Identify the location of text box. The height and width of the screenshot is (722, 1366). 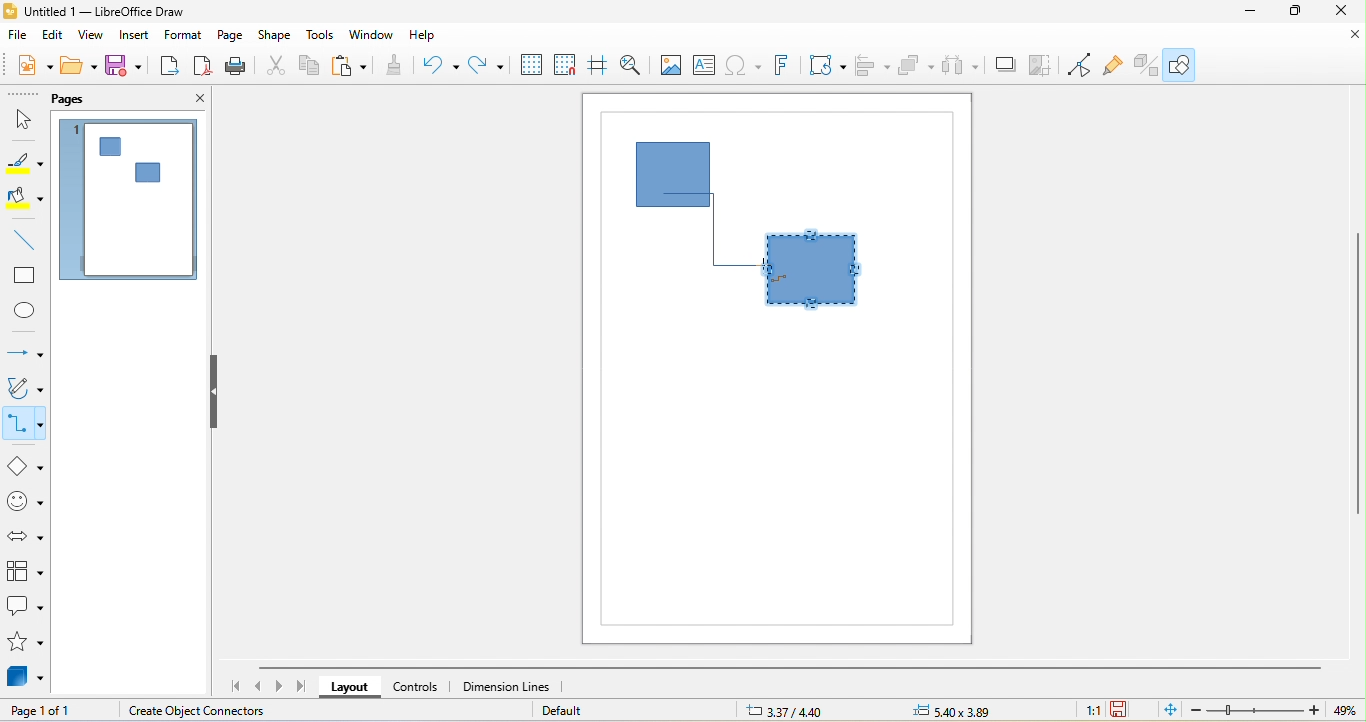
(704, 65).